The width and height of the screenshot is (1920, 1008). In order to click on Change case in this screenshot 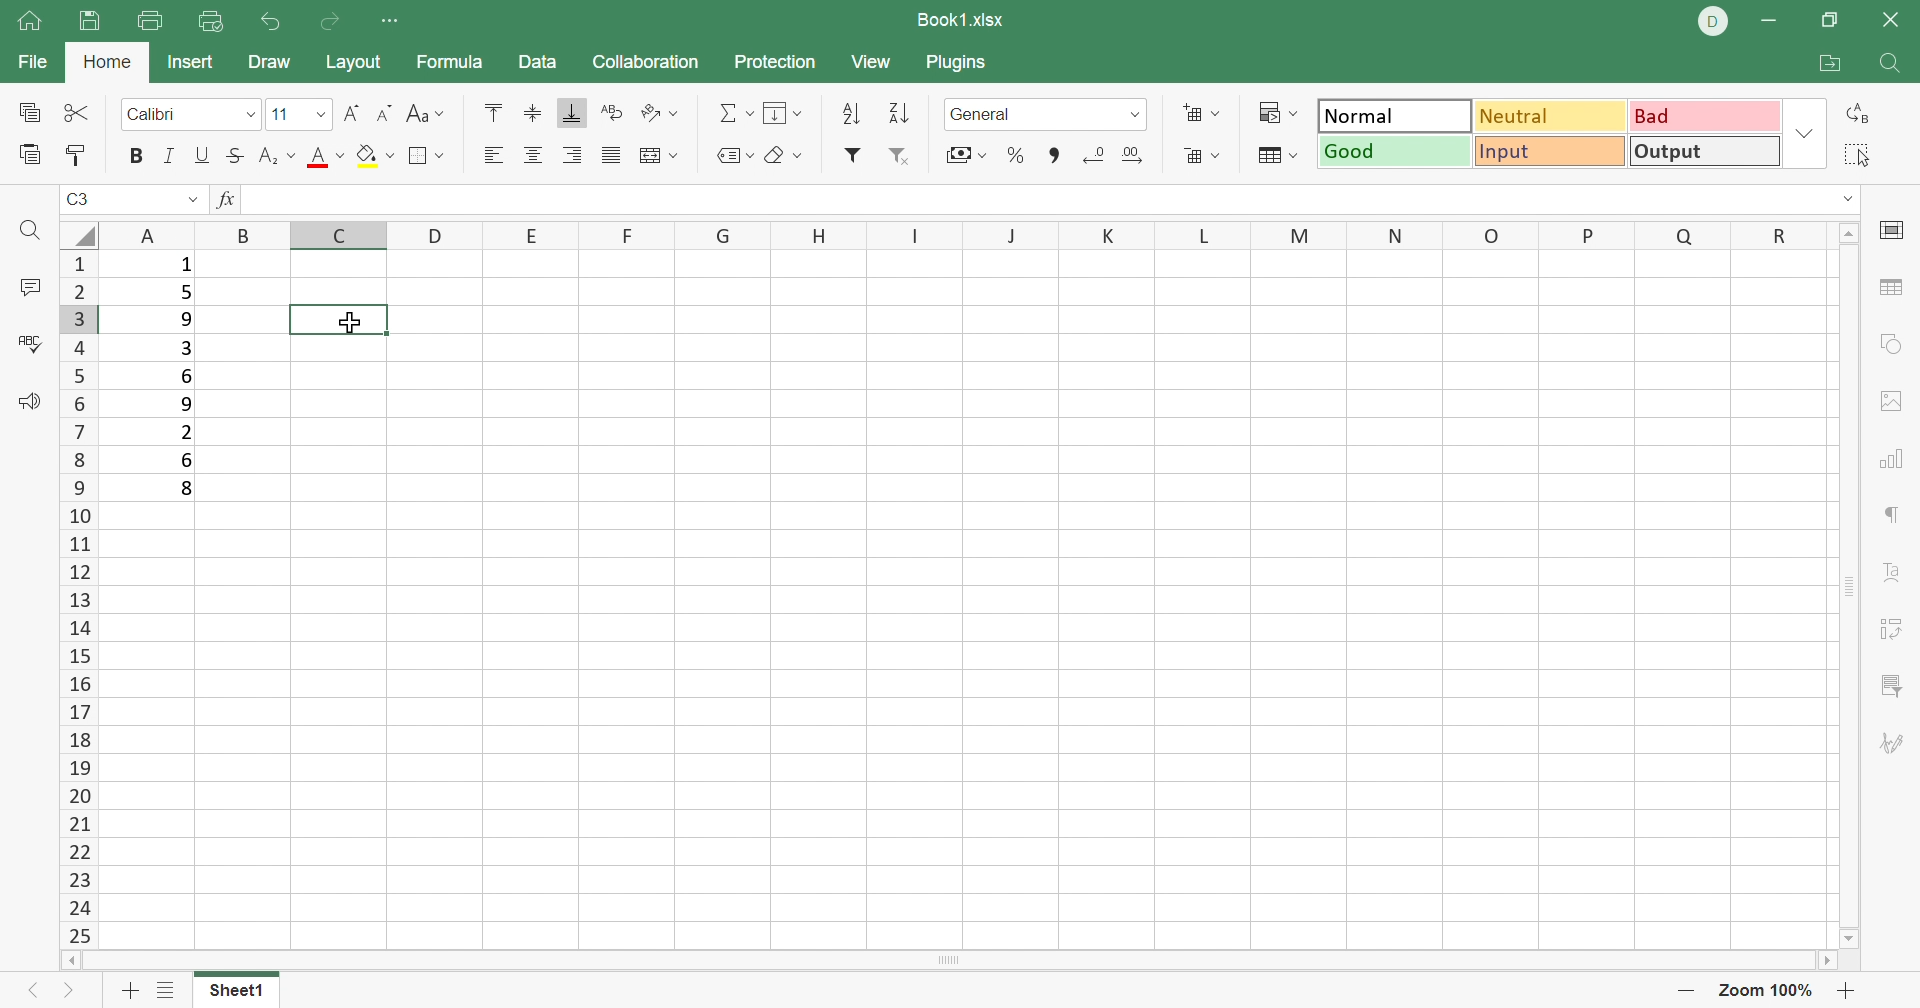, I will do `click(428, 116)`.